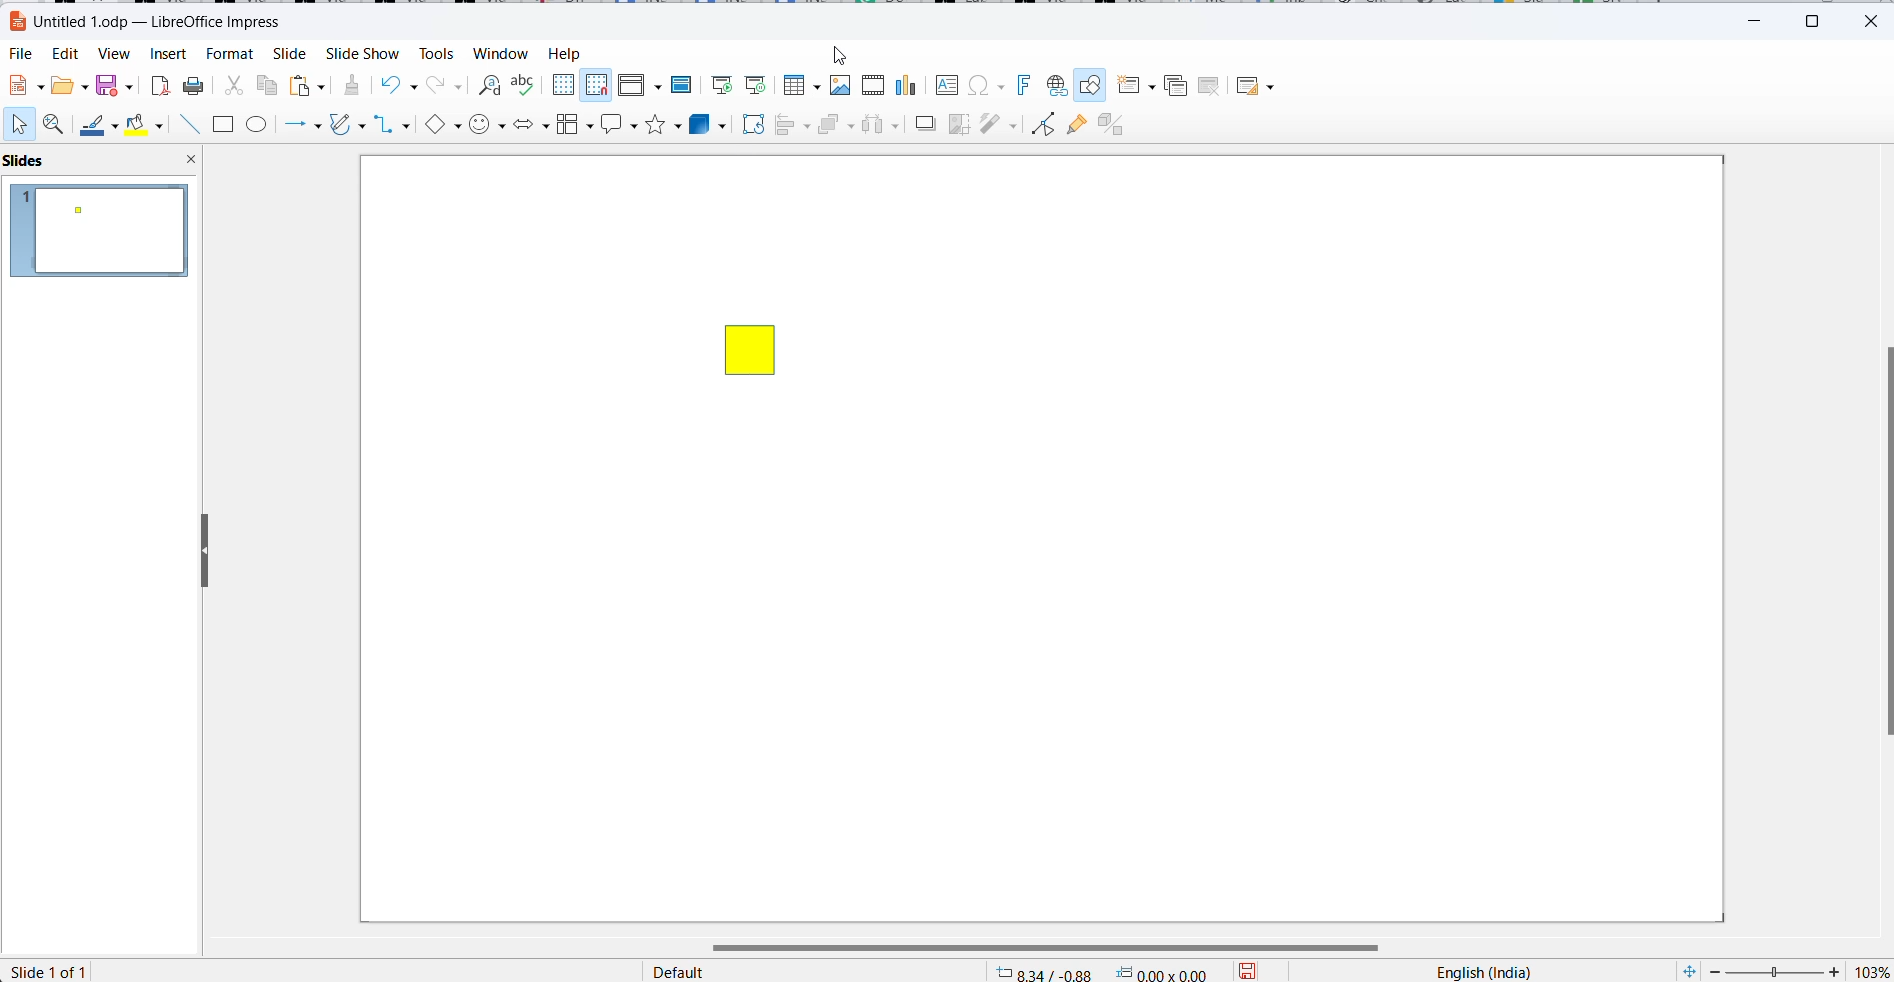 This screenshot has width=1894, height=982. I want to click on rectangle, so click(223, 126).